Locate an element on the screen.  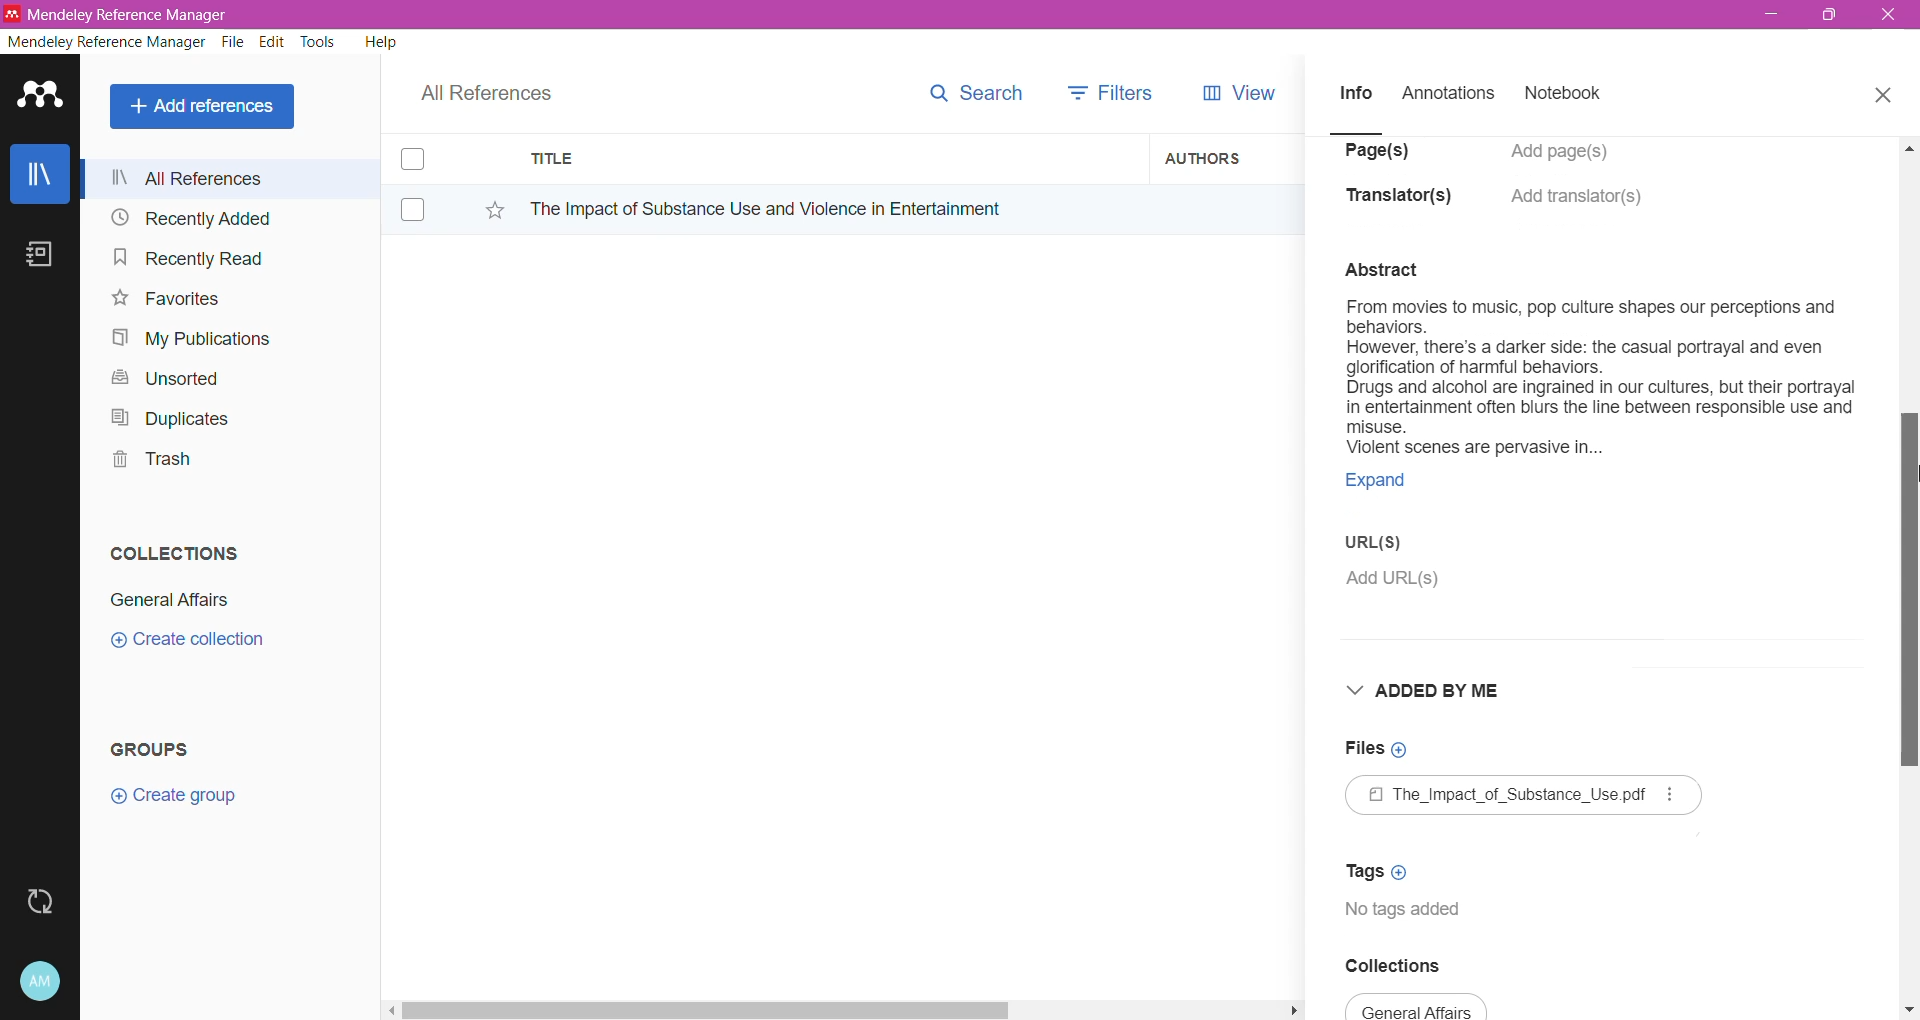
Collections is located at coordinates (1419, 964).